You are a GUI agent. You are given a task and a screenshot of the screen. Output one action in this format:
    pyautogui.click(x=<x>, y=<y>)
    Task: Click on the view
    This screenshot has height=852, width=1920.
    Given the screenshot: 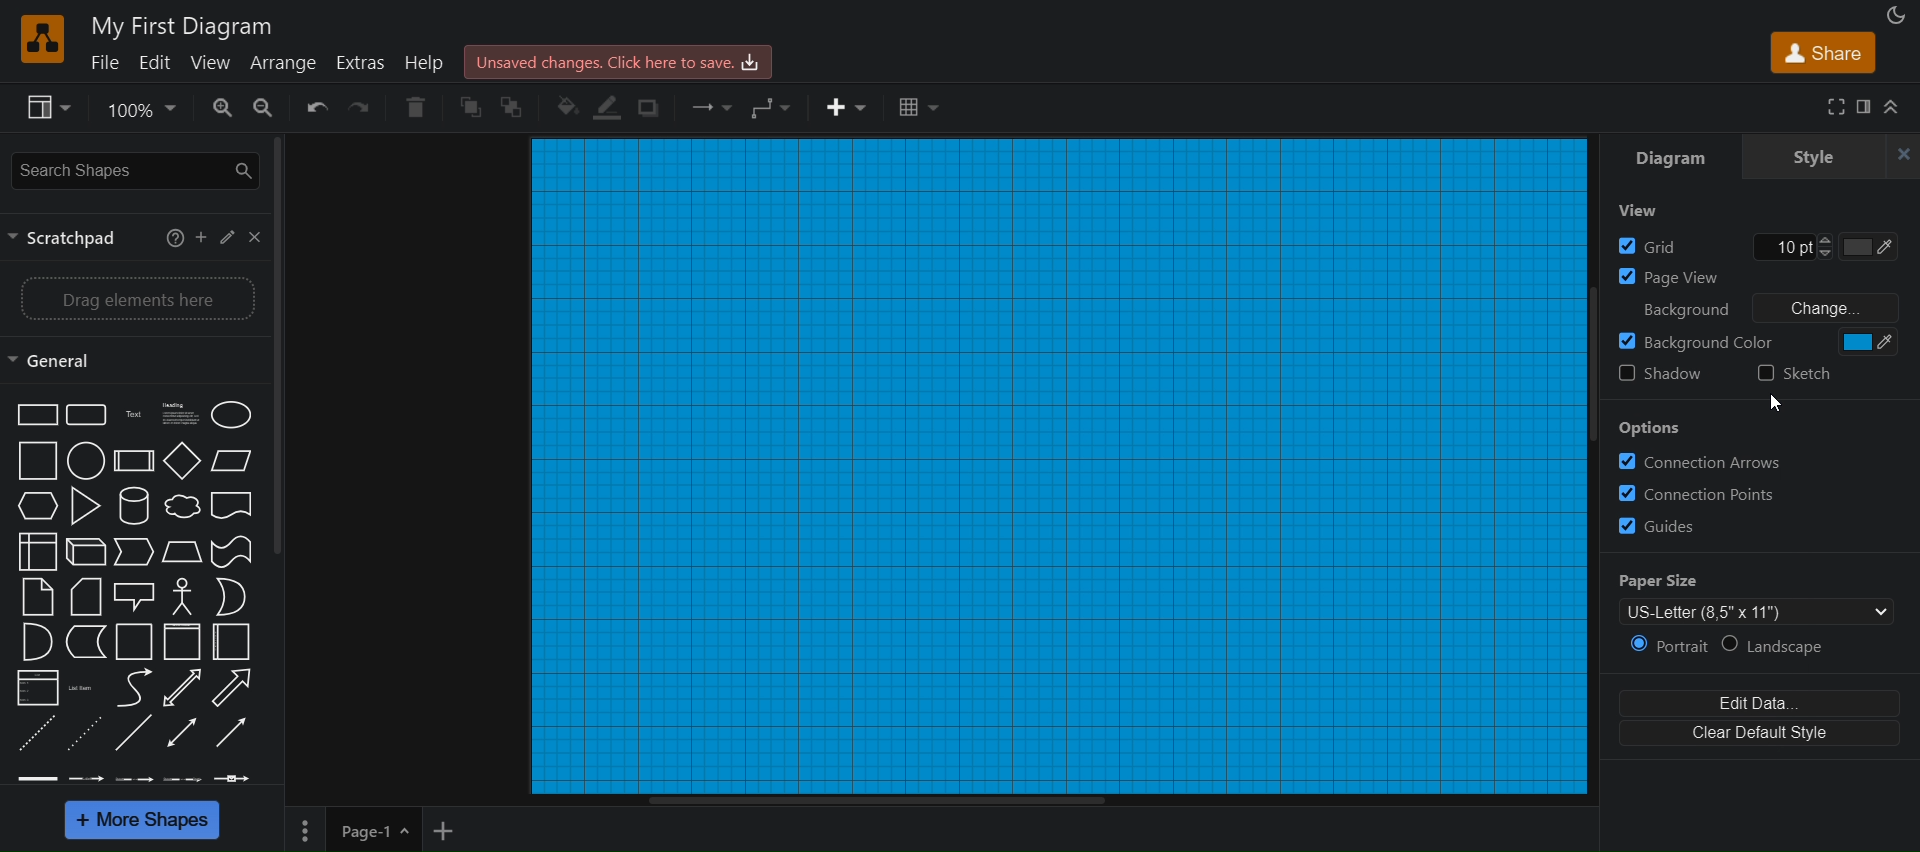 What is the action you would take?
    pyautogui.click(x=48, y=108)
    